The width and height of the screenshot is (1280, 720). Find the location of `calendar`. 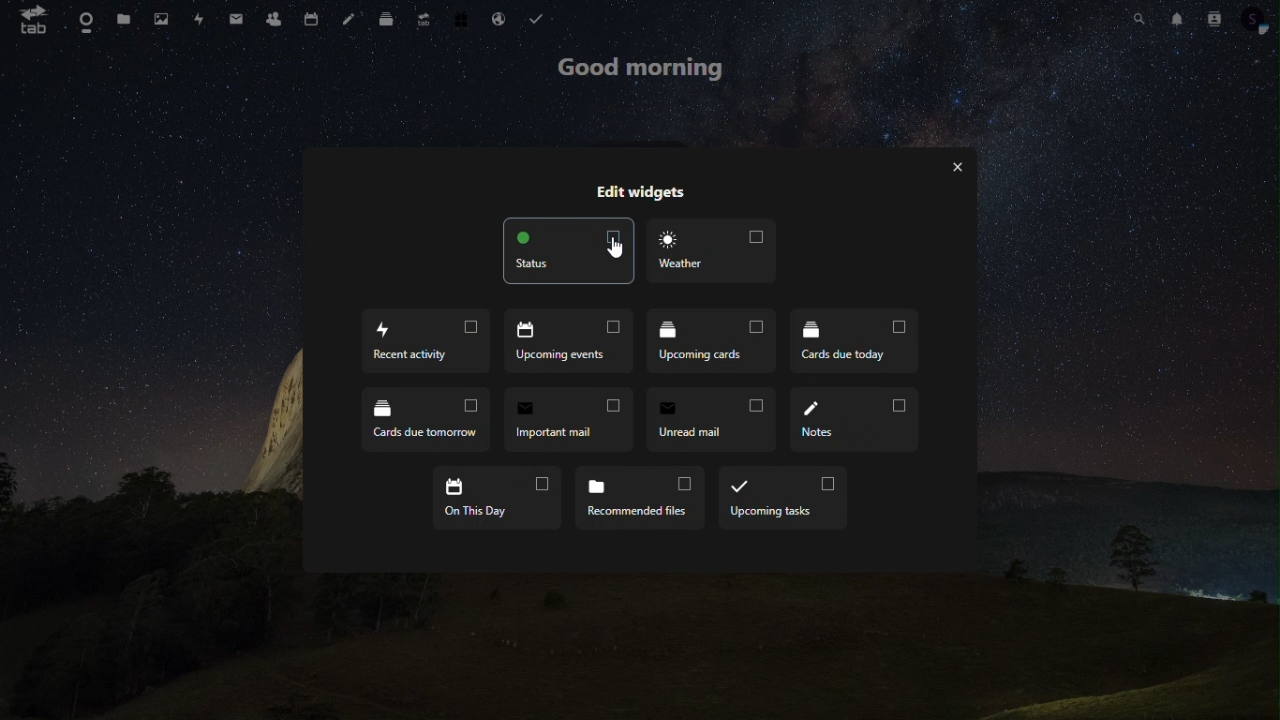

calendar is located at coordinates (309, 19).